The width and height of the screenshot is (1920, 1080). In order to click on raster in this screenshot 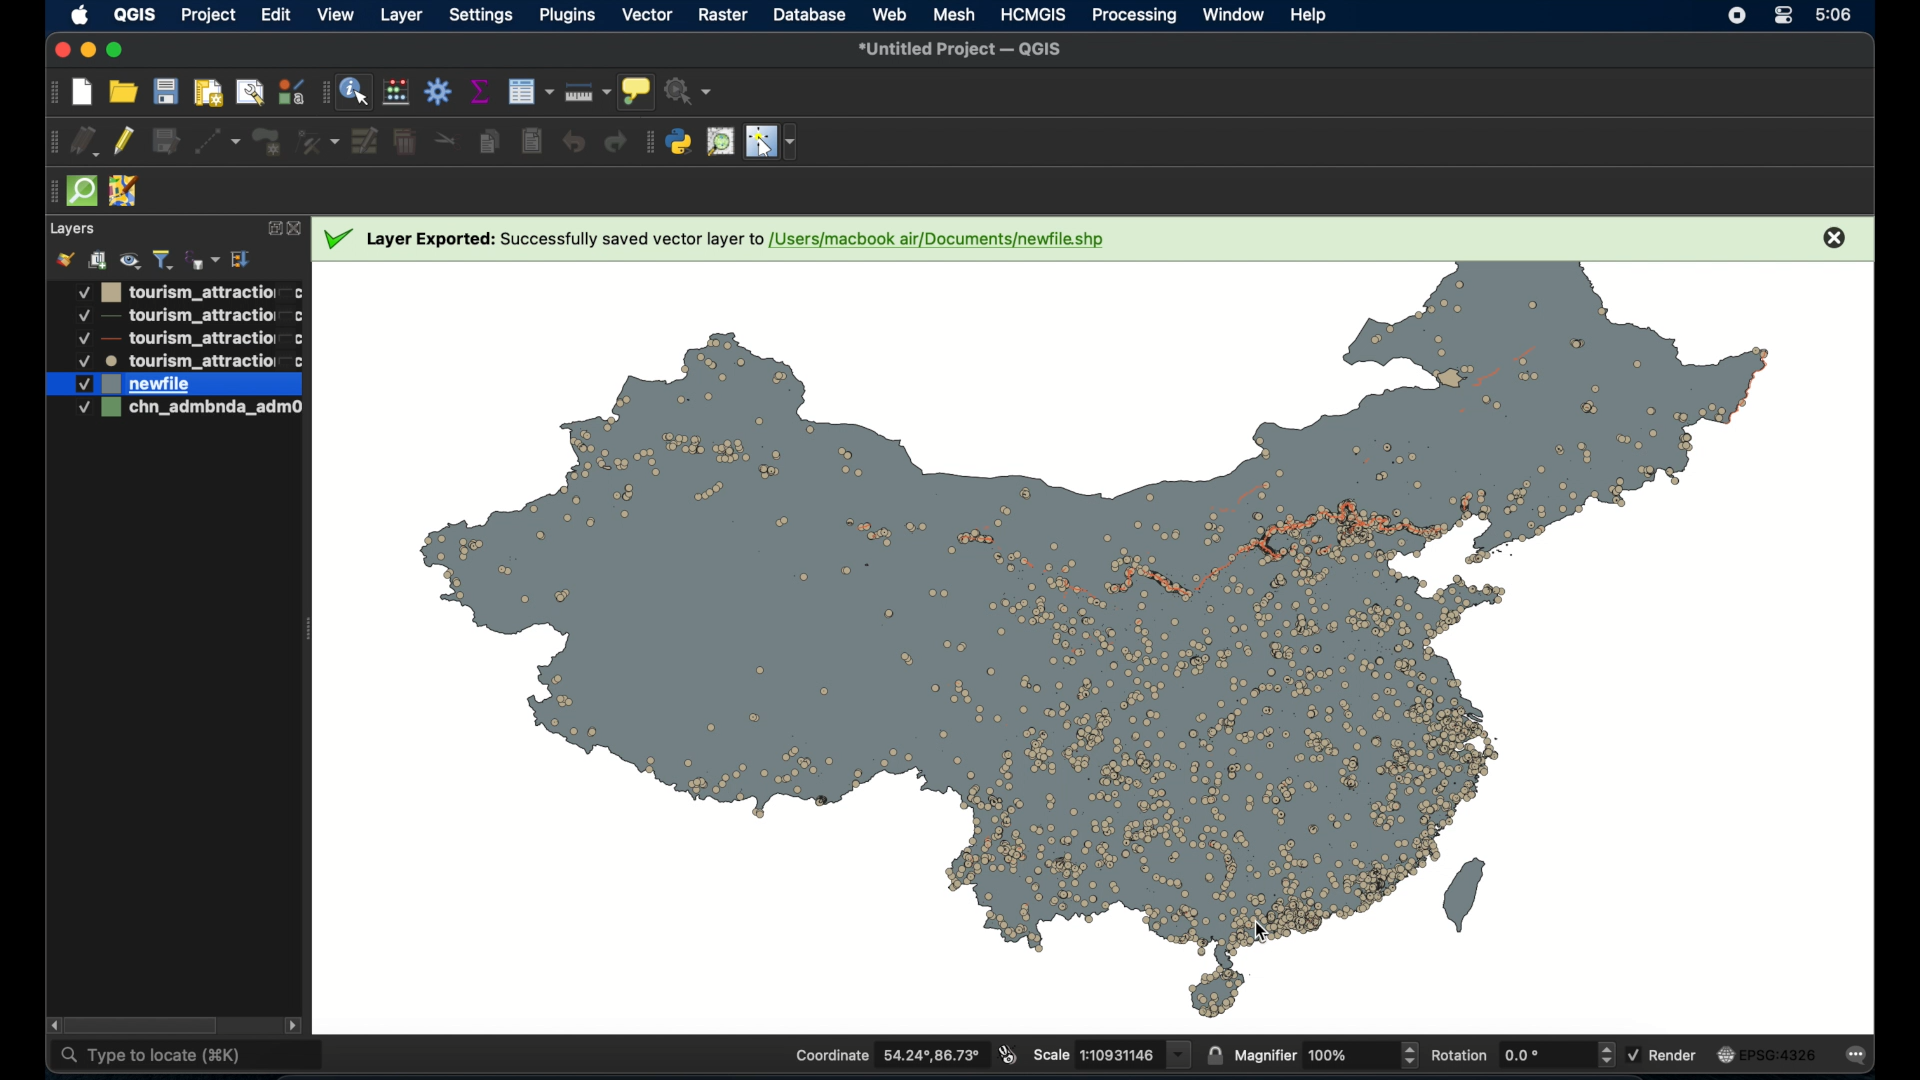, I will do `click(722, 15)`.